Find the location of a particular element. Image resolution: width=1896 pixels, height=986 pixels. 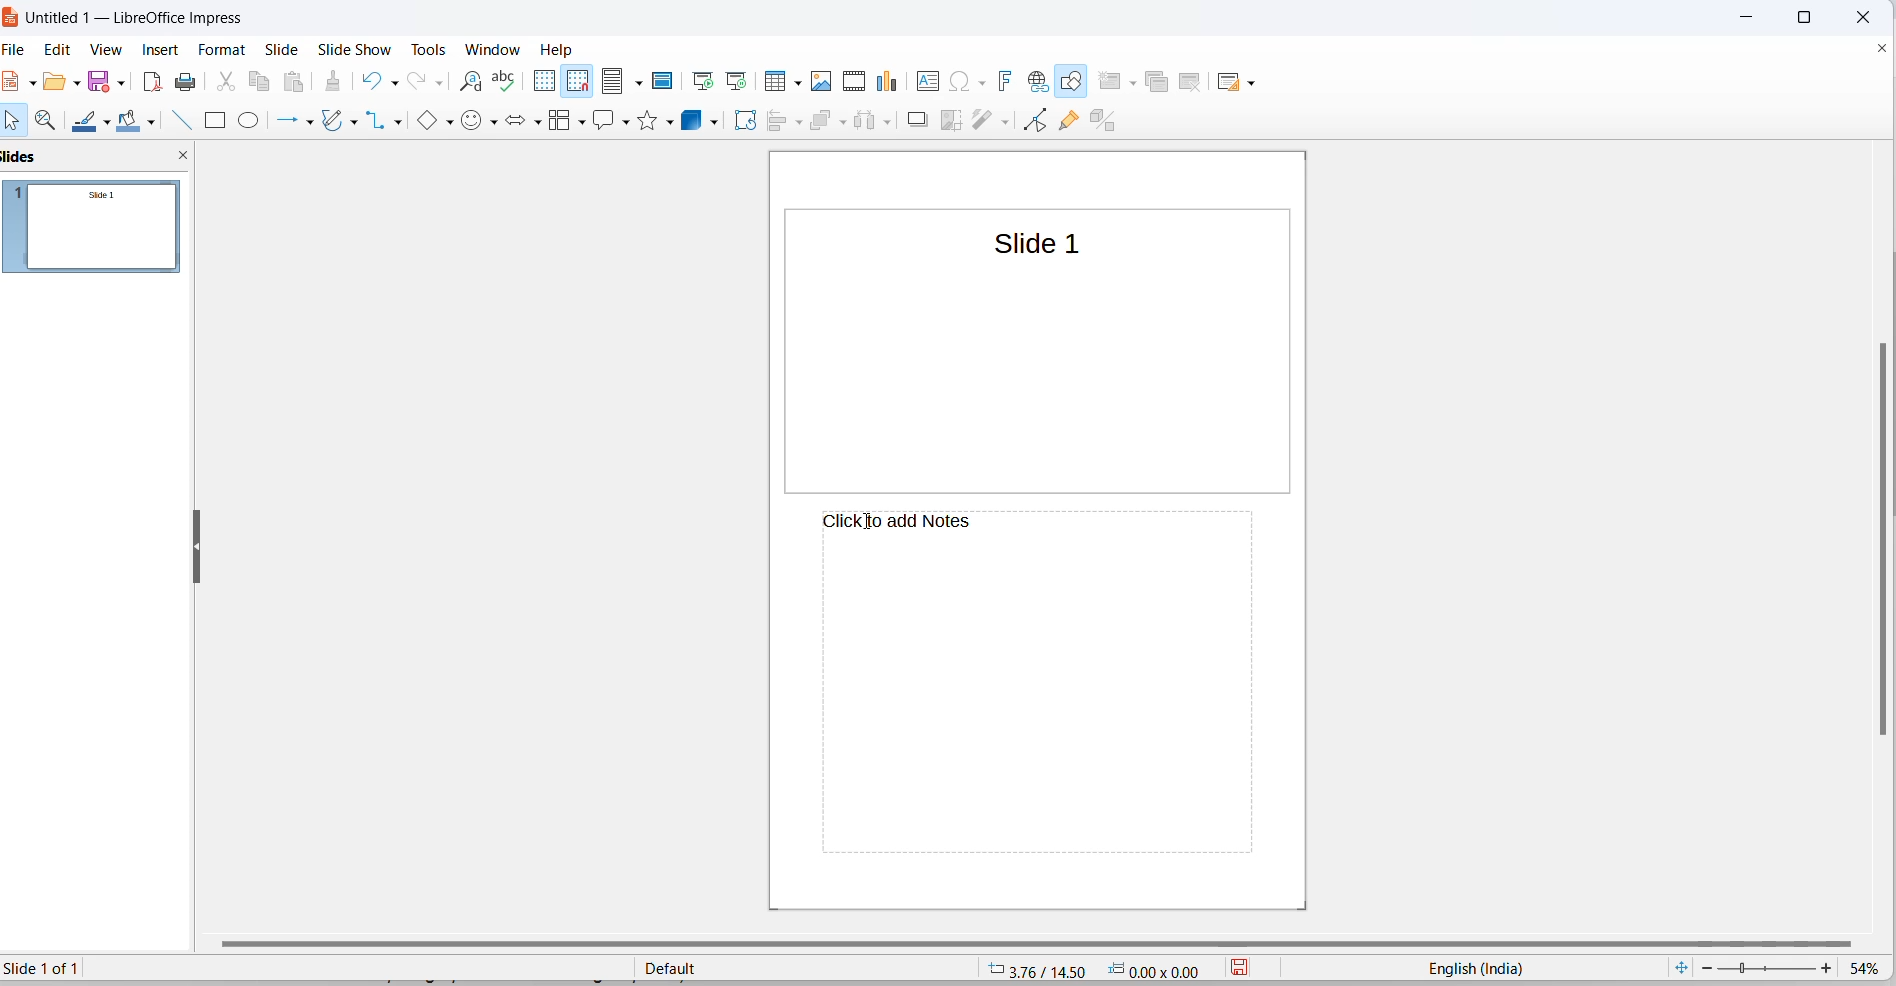

slides and close slideview is located at coordinates (97, 157).